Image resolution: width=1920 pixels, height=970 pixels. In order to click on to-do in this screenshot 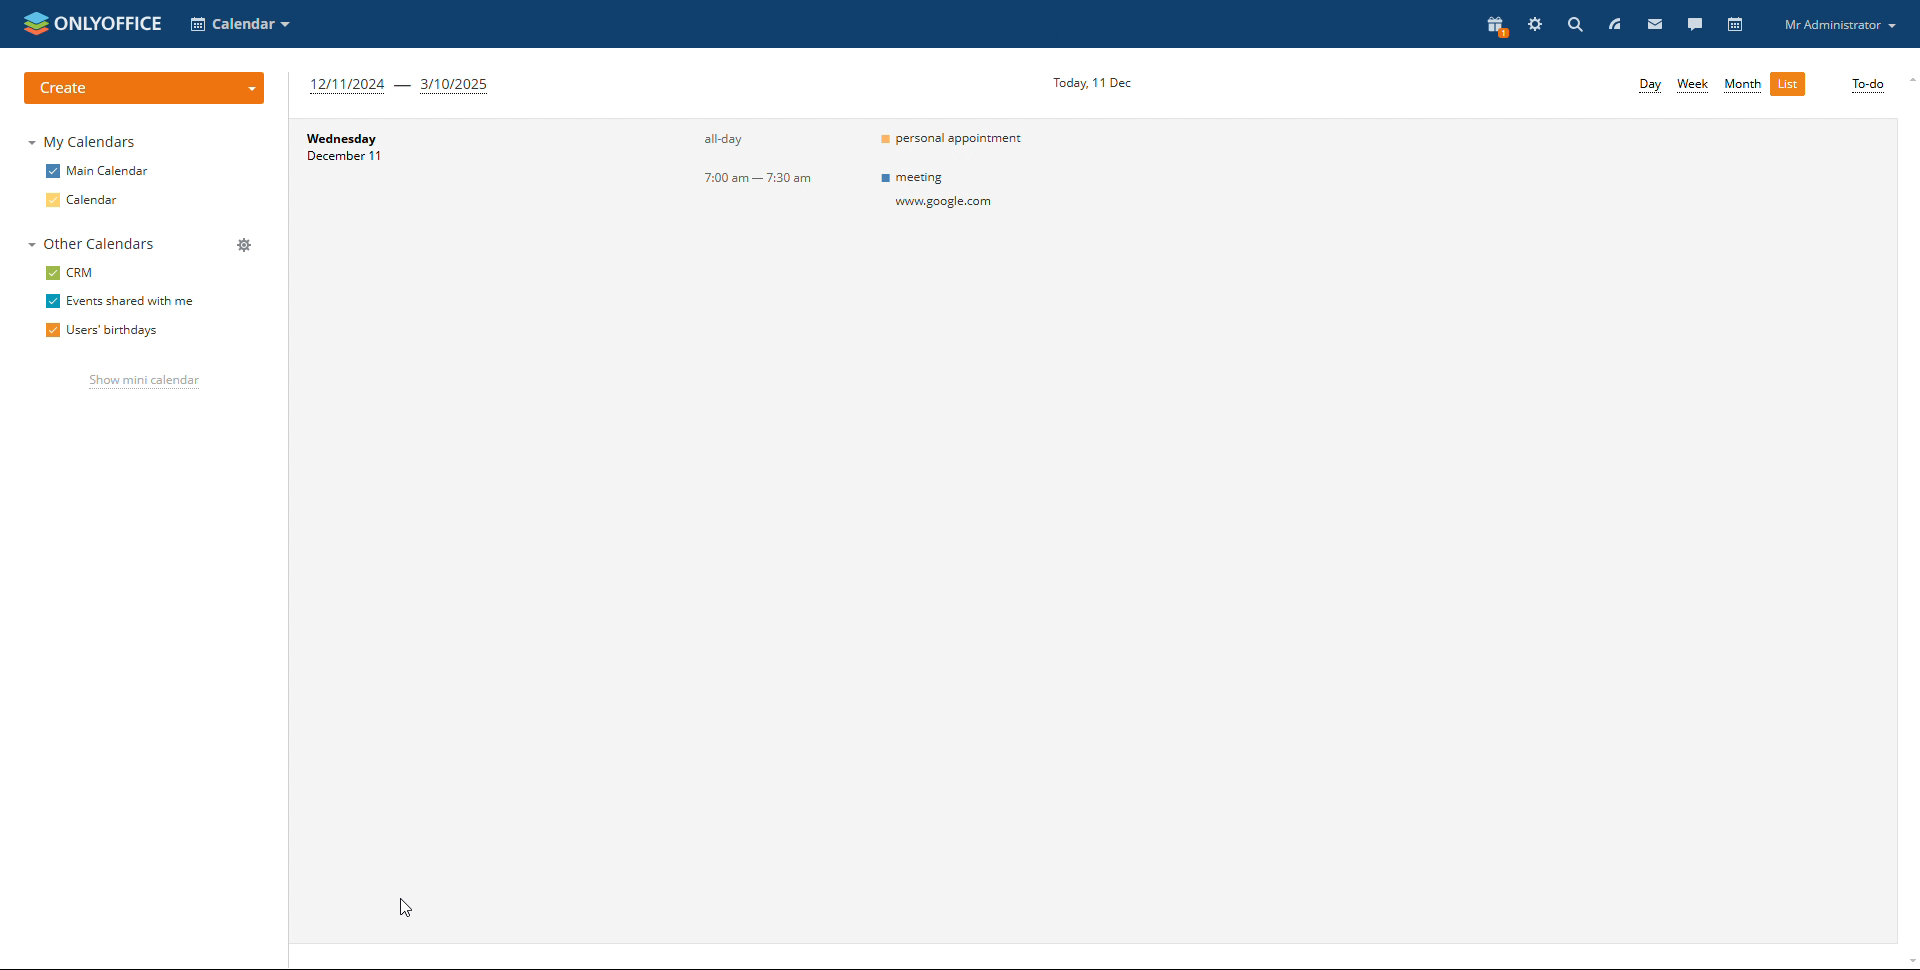, I will do `click(1868, 86)`.